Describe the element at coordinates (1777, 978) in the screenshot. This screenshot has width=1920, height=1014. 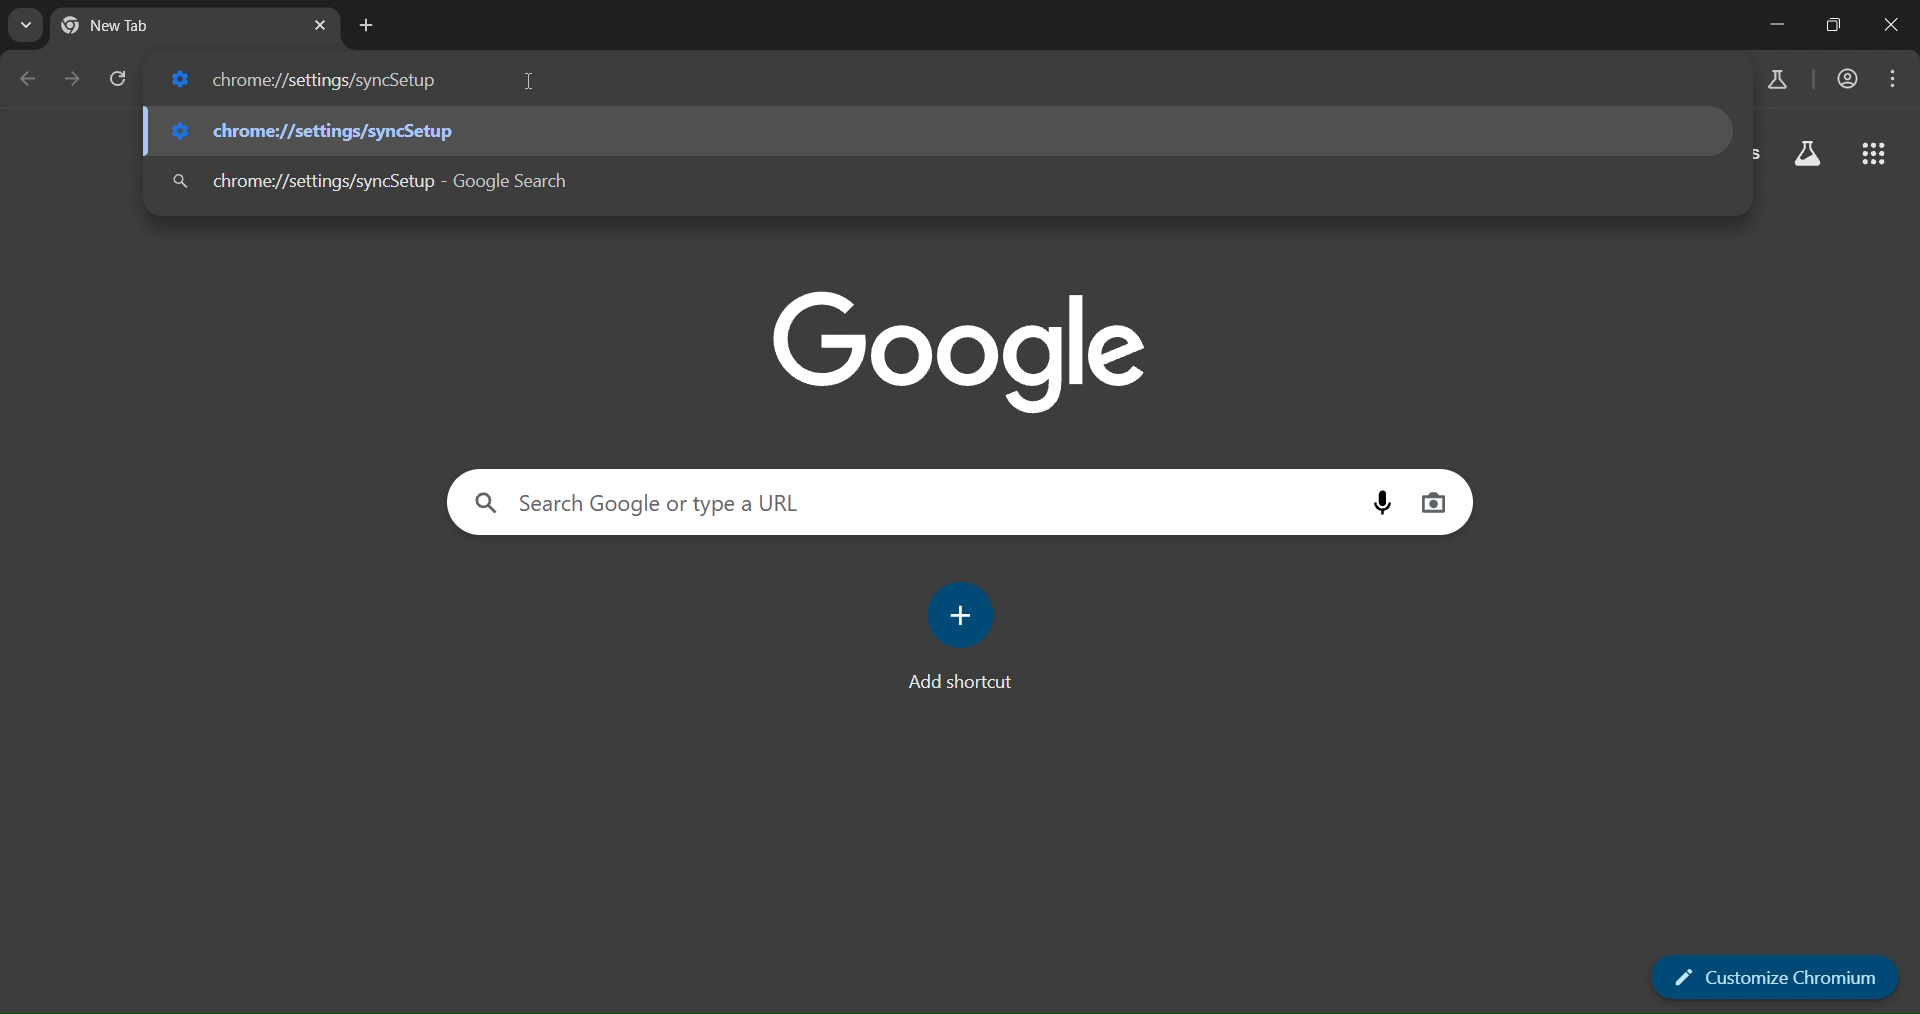
I see `customize chromium` at that location.